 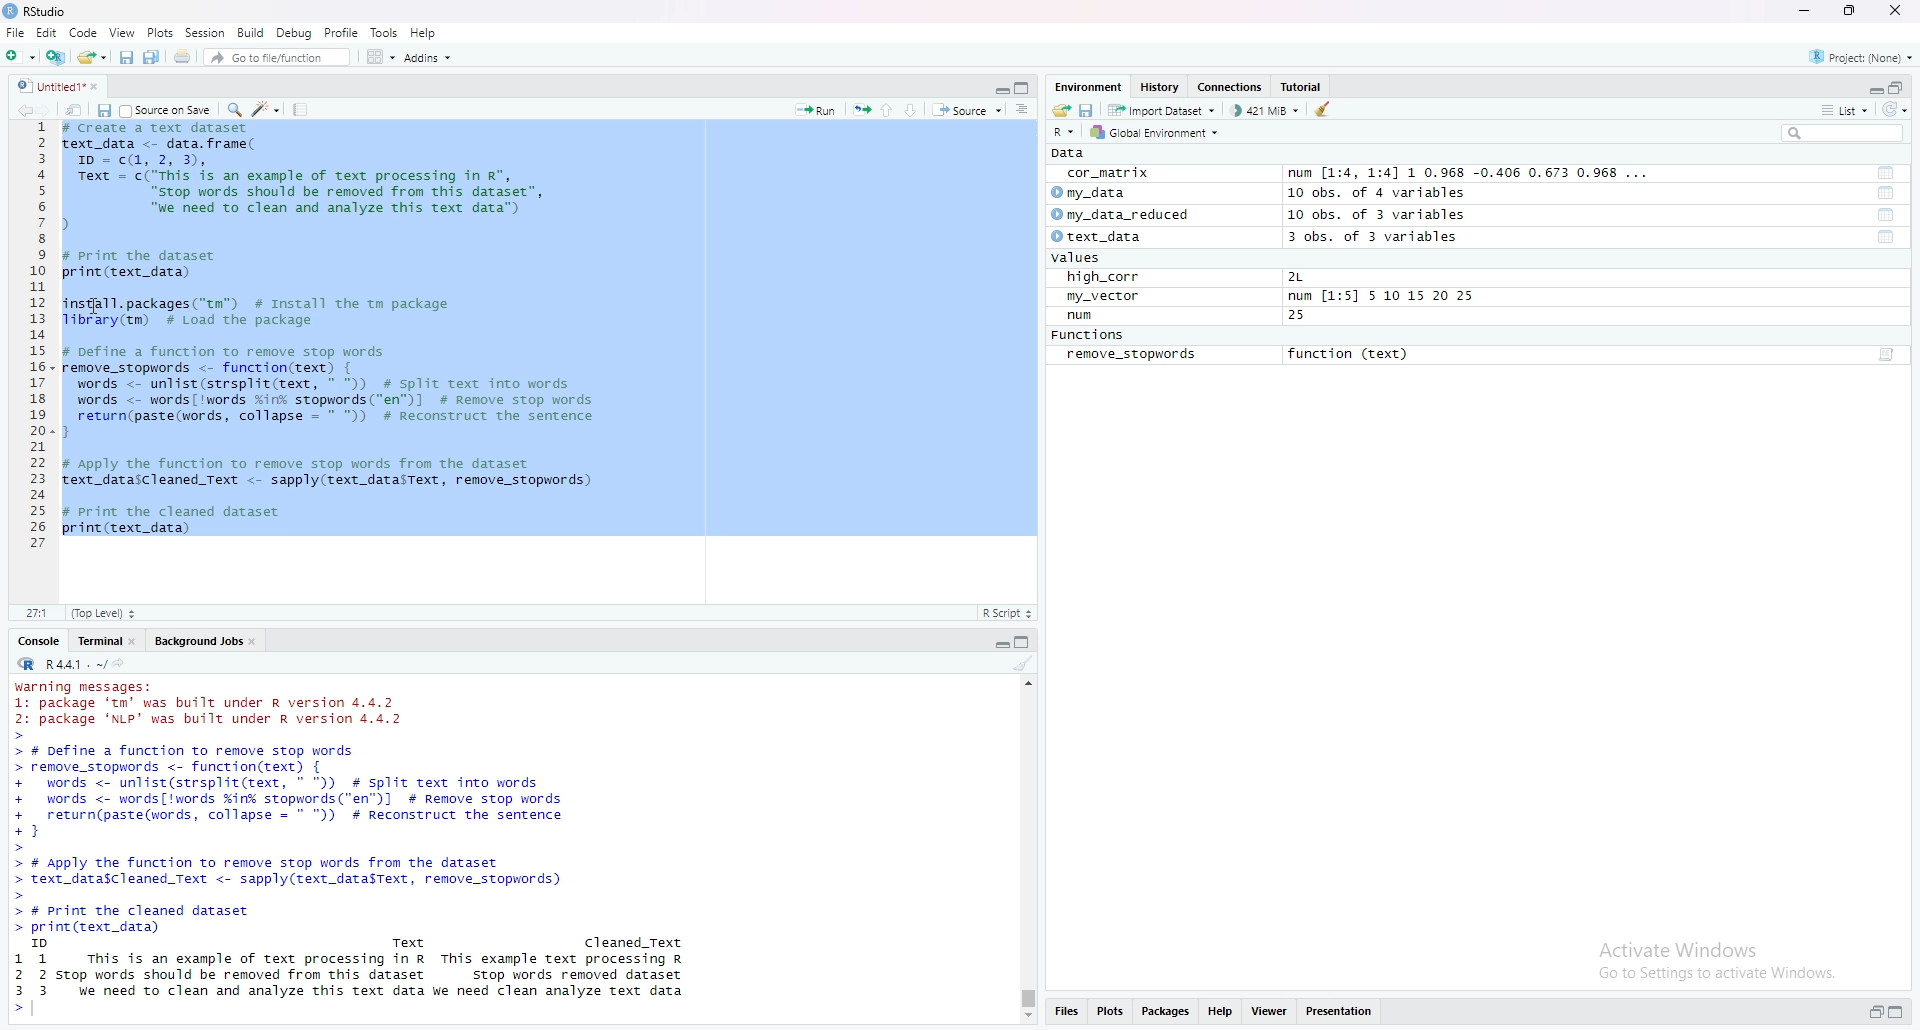 What do you see at coordinates (83, 32) in the screenshot?
I see `code` at bounding box center [83, 32].